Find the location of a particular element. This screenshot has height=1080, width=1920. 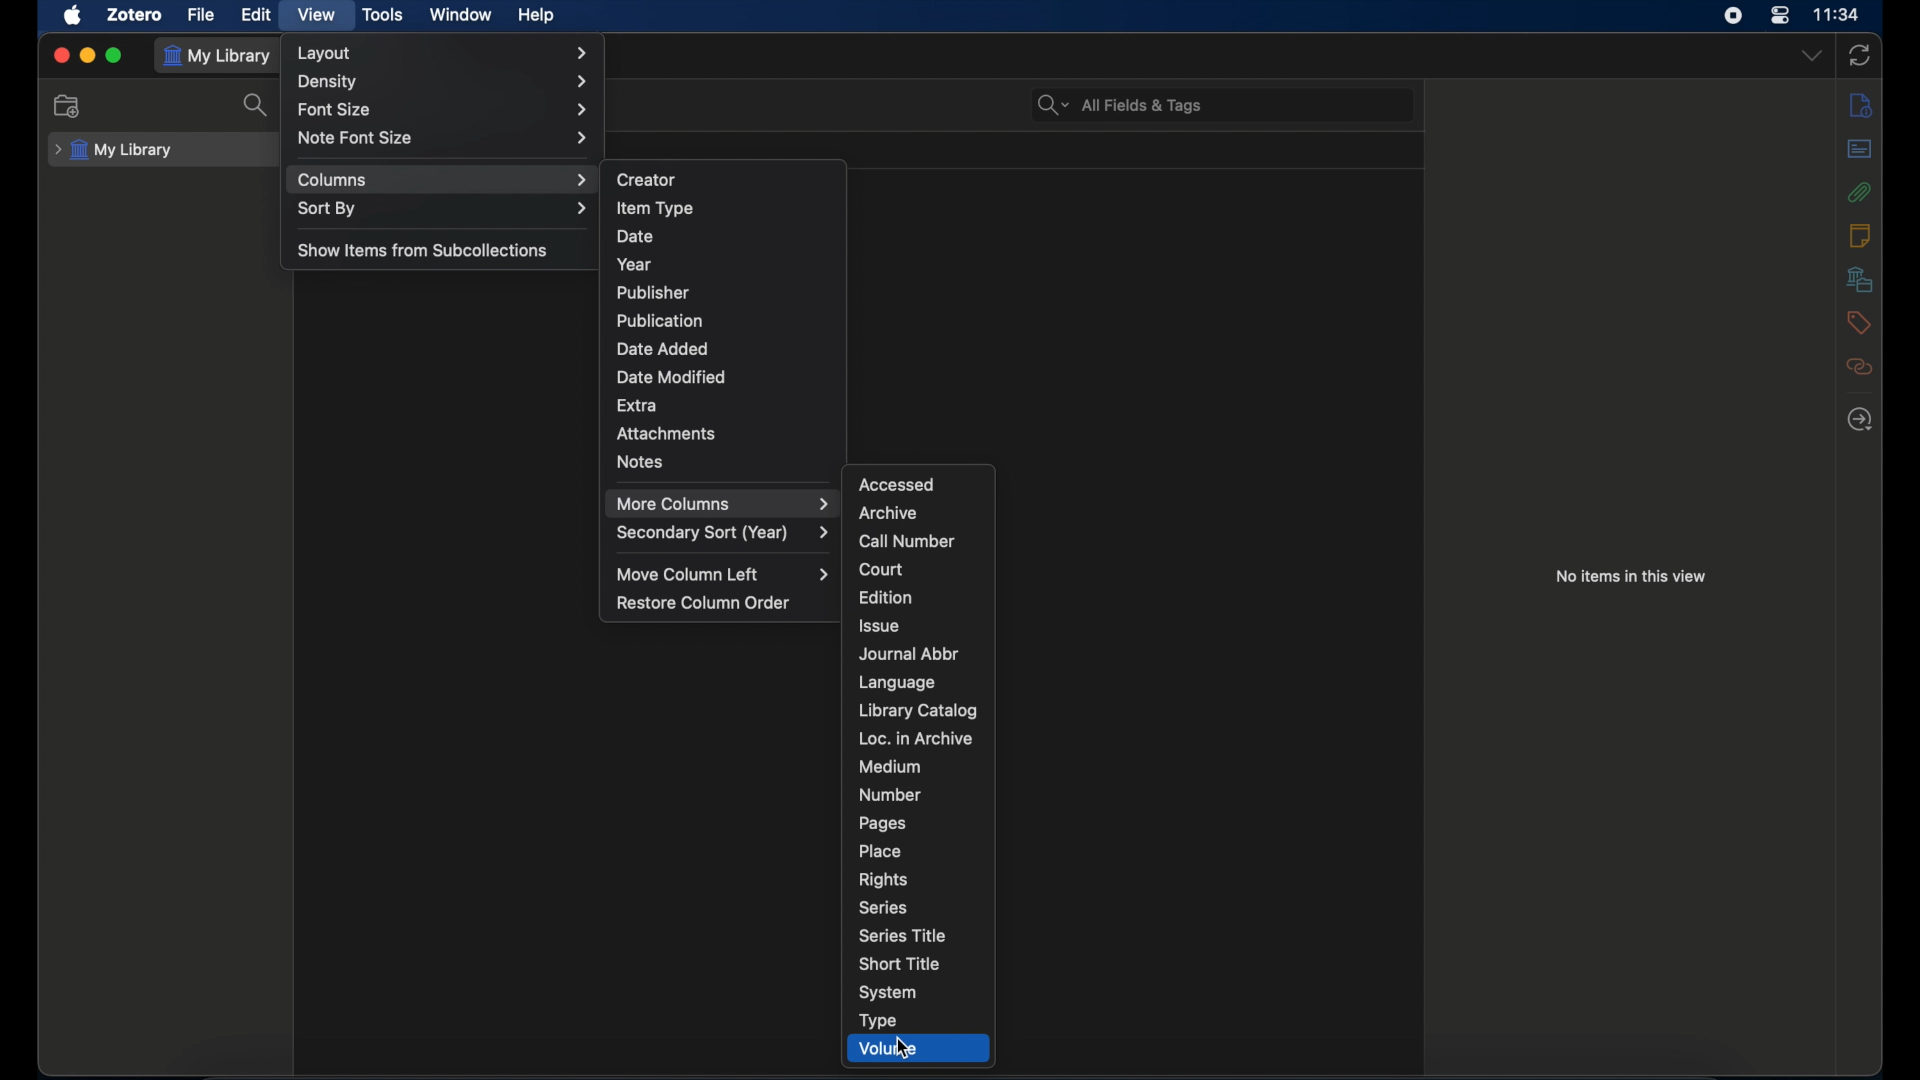

series is located at coordinates (883, 907).